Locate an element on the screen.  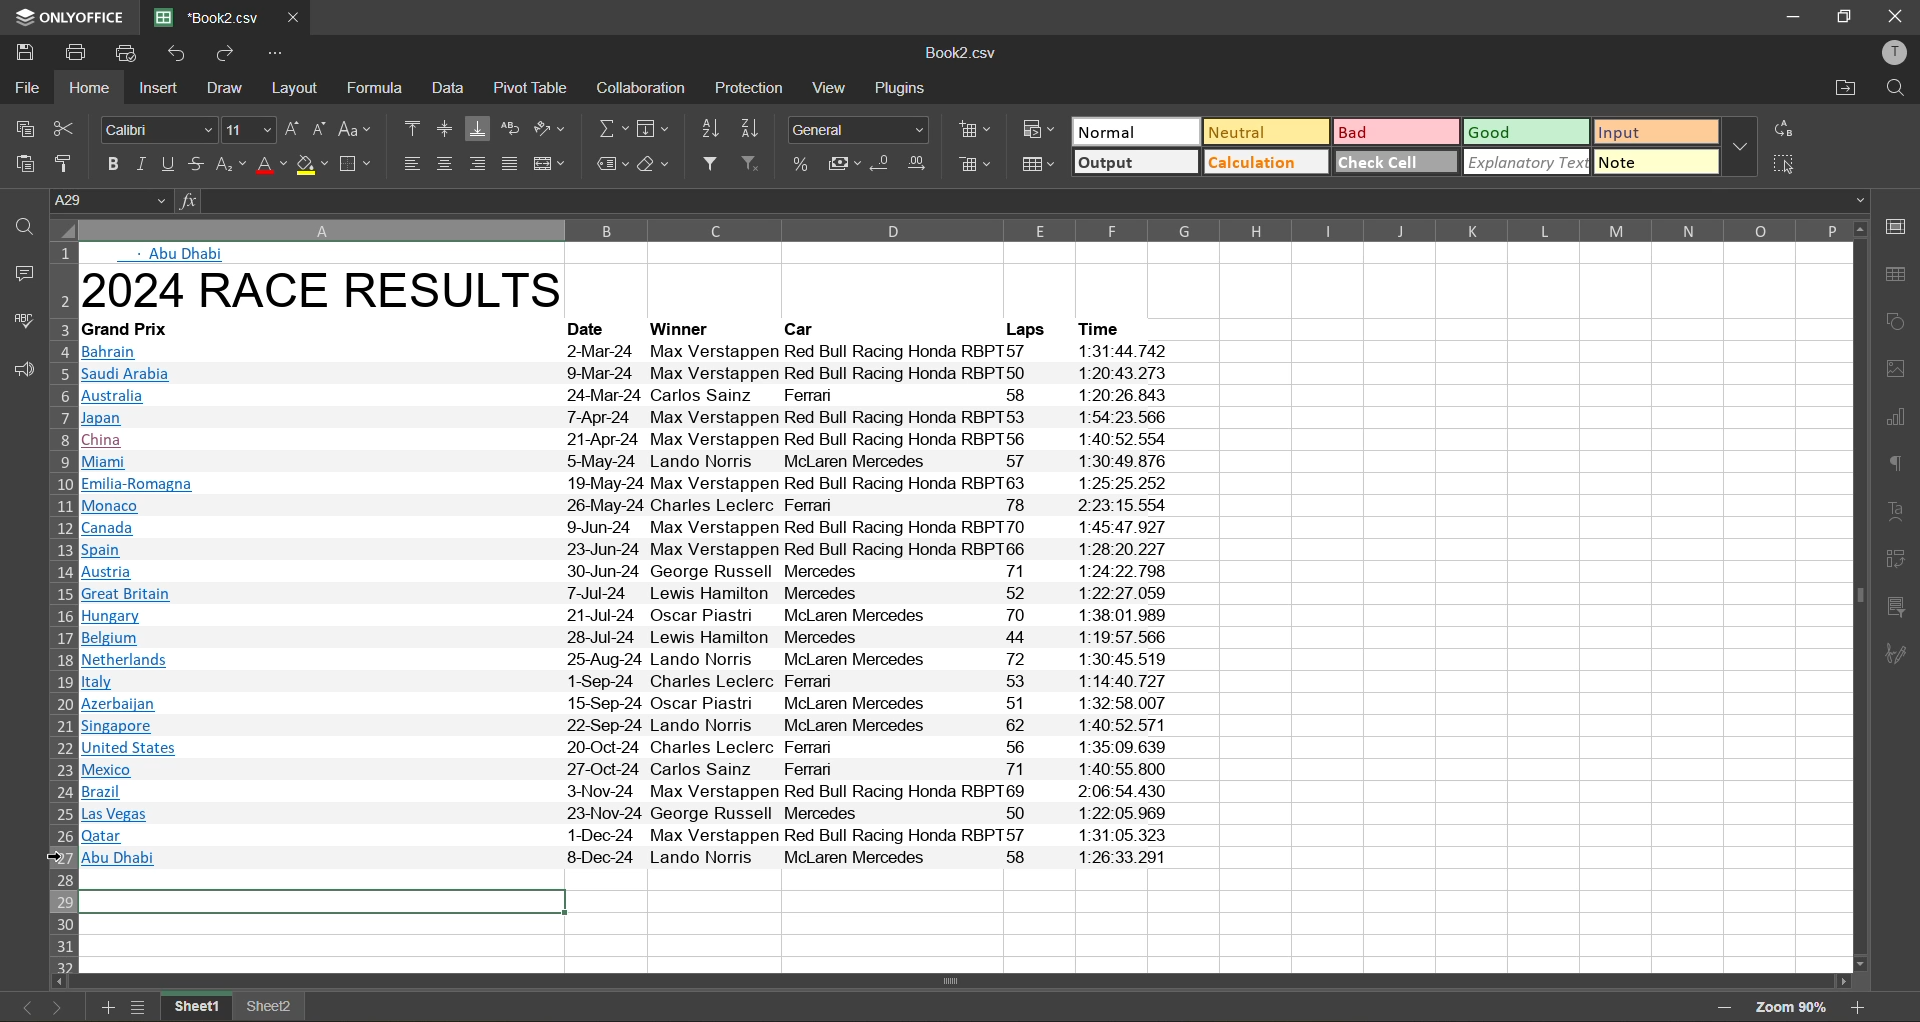
clear is located at coordinates (655, 164).